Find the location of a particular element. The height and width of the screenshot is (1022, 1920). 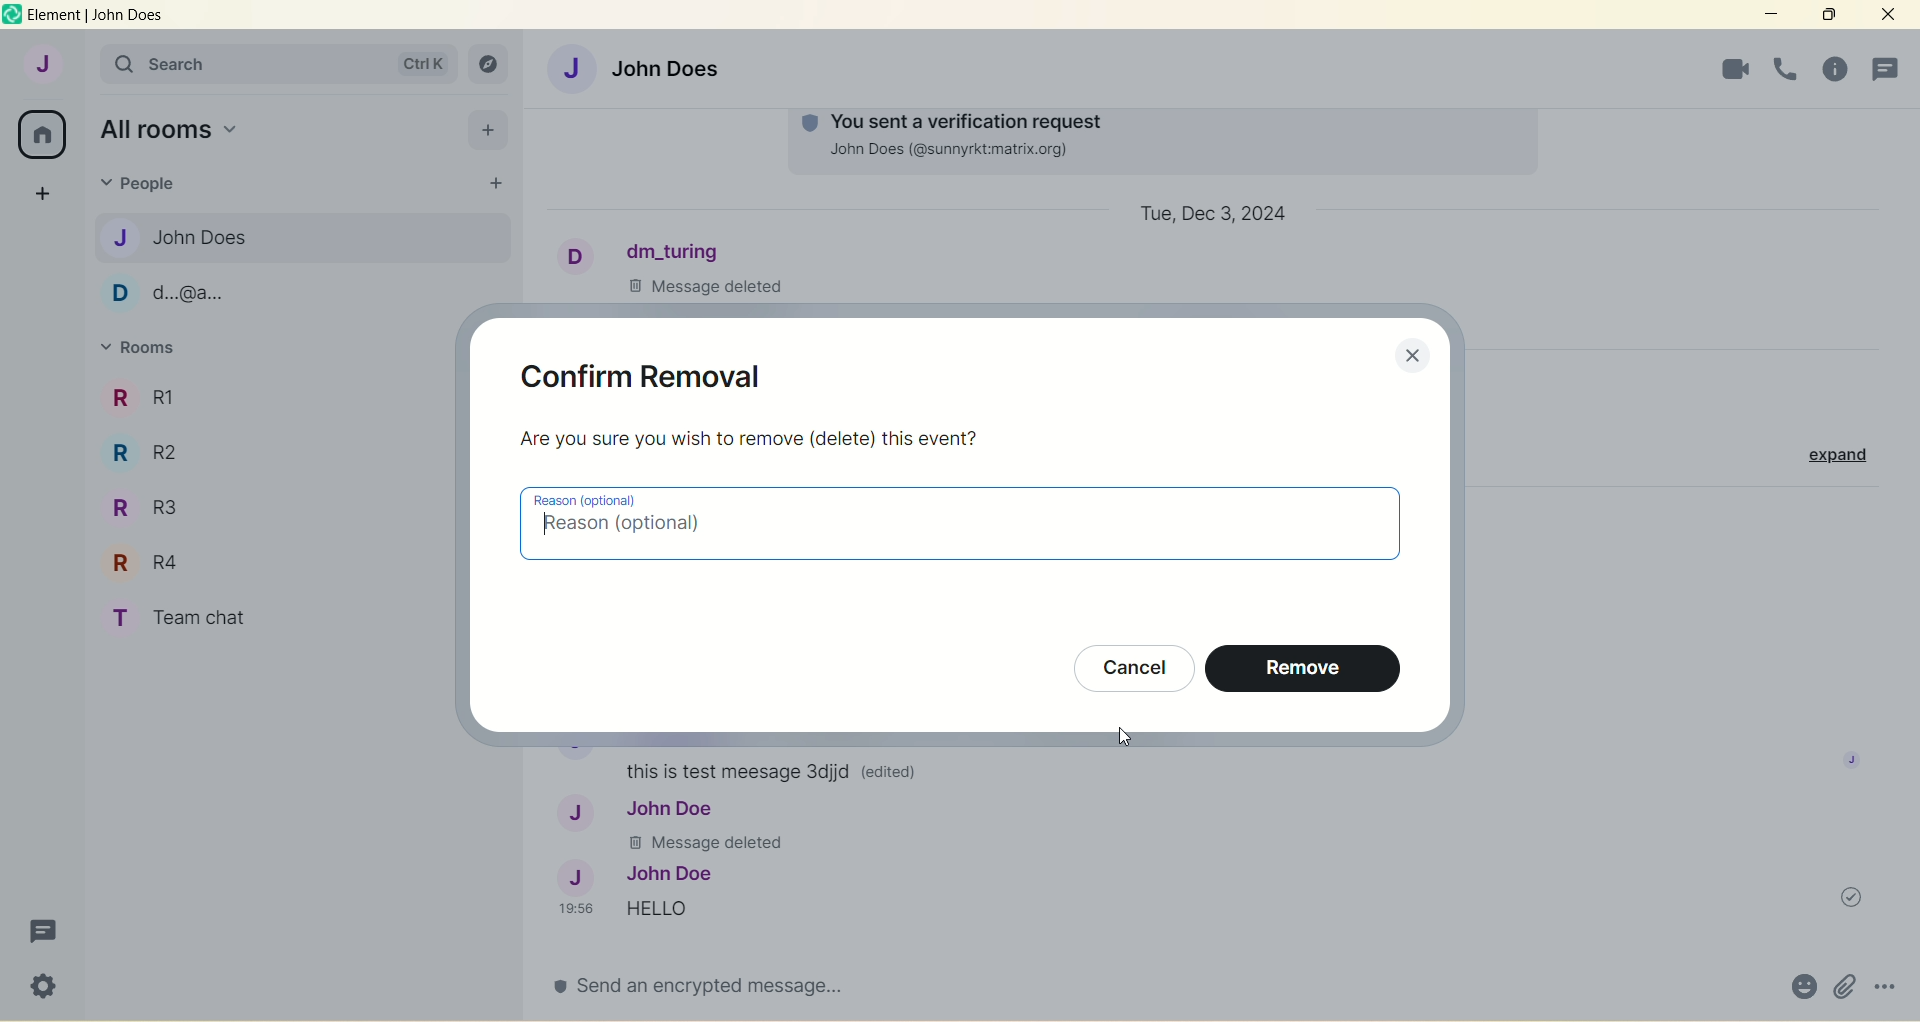

reason optional is located at coordinates (962, 524).